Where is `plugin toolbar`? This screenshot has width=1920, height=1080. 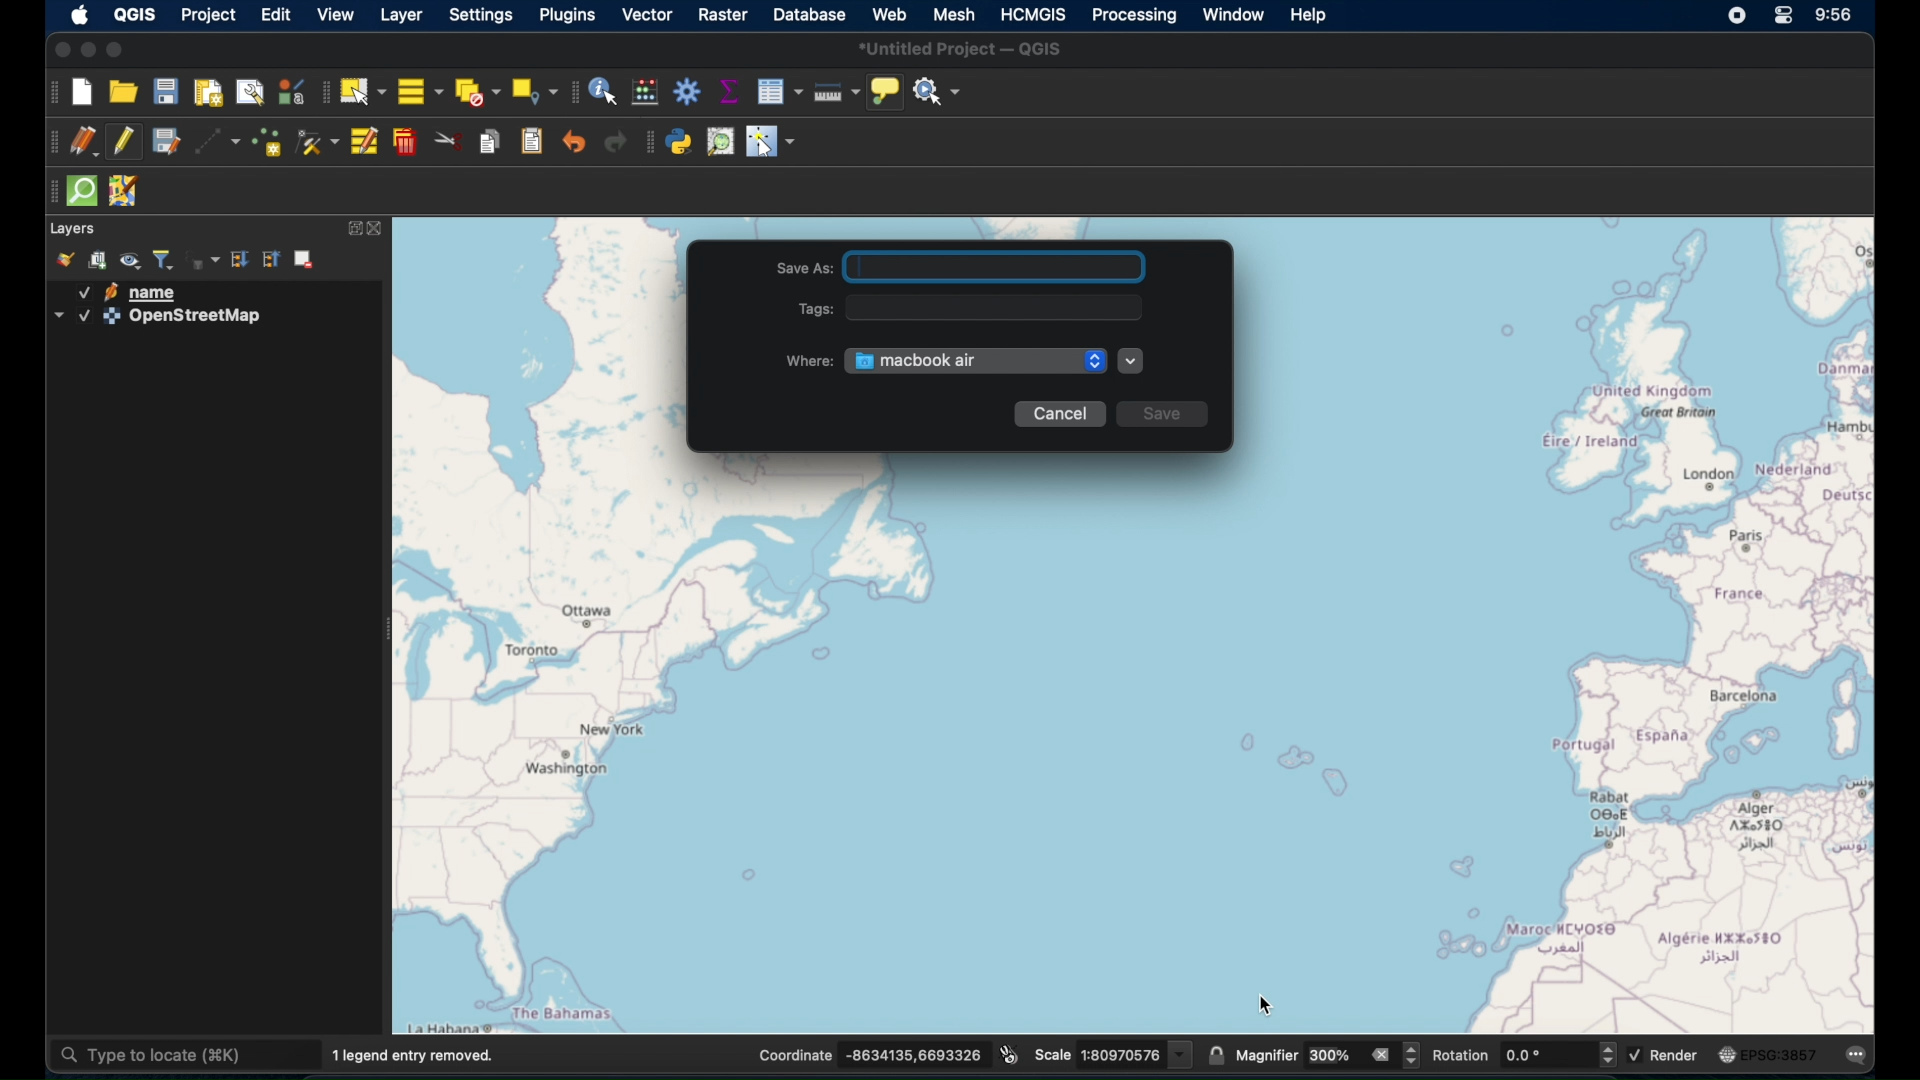
plugin toolbar is located at coordinates (648, 144).